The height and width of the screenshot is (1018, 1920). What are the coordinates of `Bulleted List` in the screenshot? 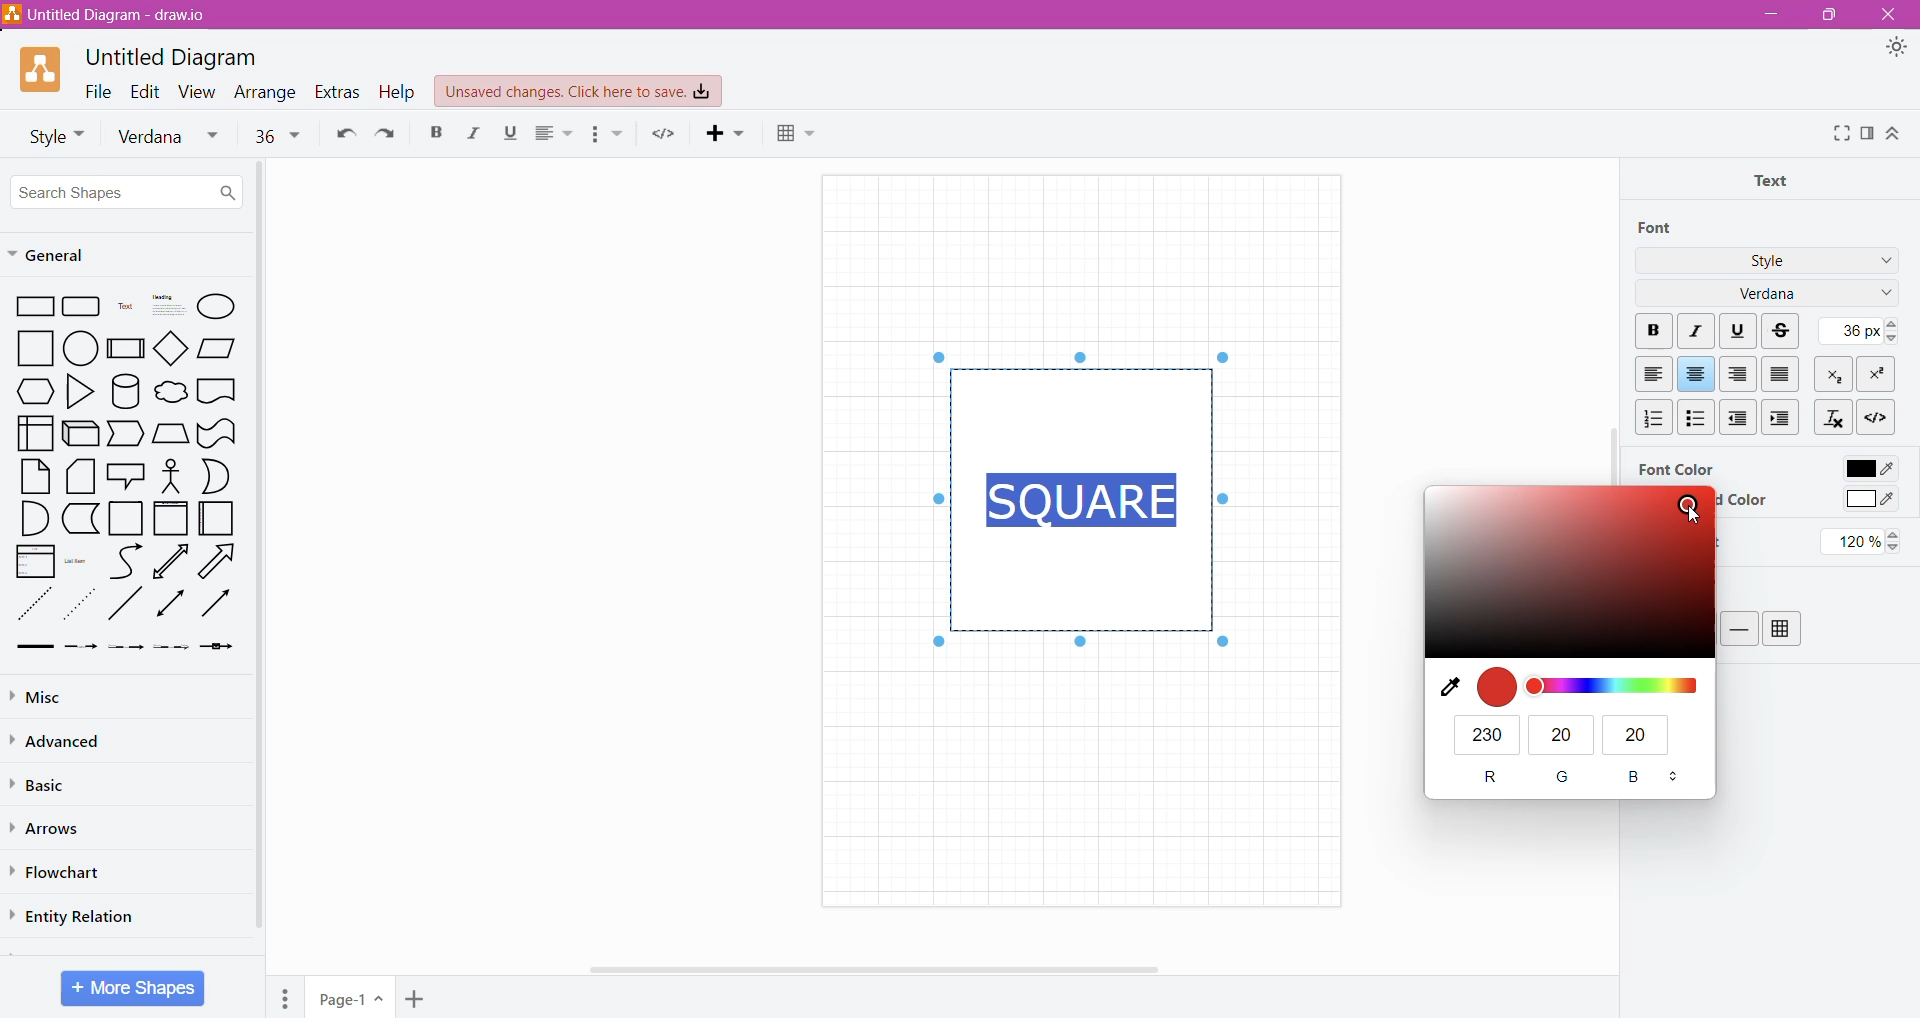 It's located at (1695, 416).